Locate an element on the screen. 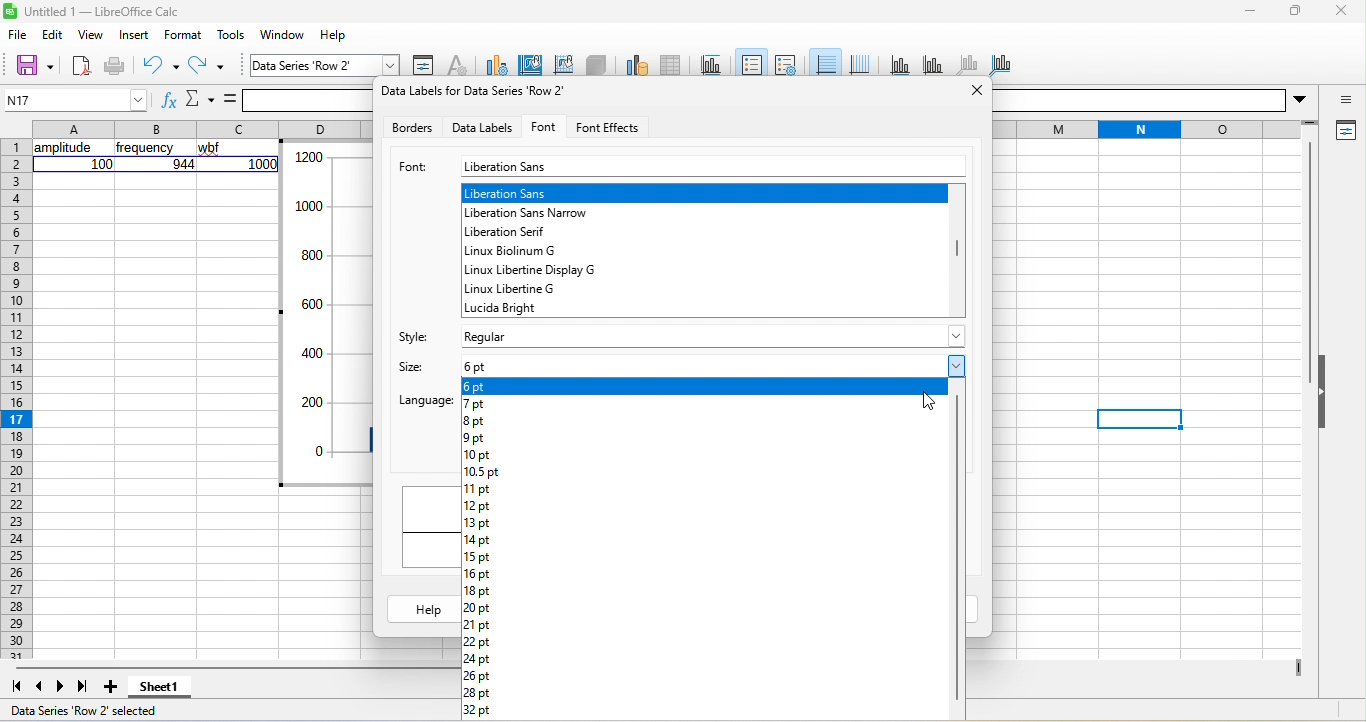 This screenshot has height=722, width=1366. 26 pt is located at coordinates (478, 677).